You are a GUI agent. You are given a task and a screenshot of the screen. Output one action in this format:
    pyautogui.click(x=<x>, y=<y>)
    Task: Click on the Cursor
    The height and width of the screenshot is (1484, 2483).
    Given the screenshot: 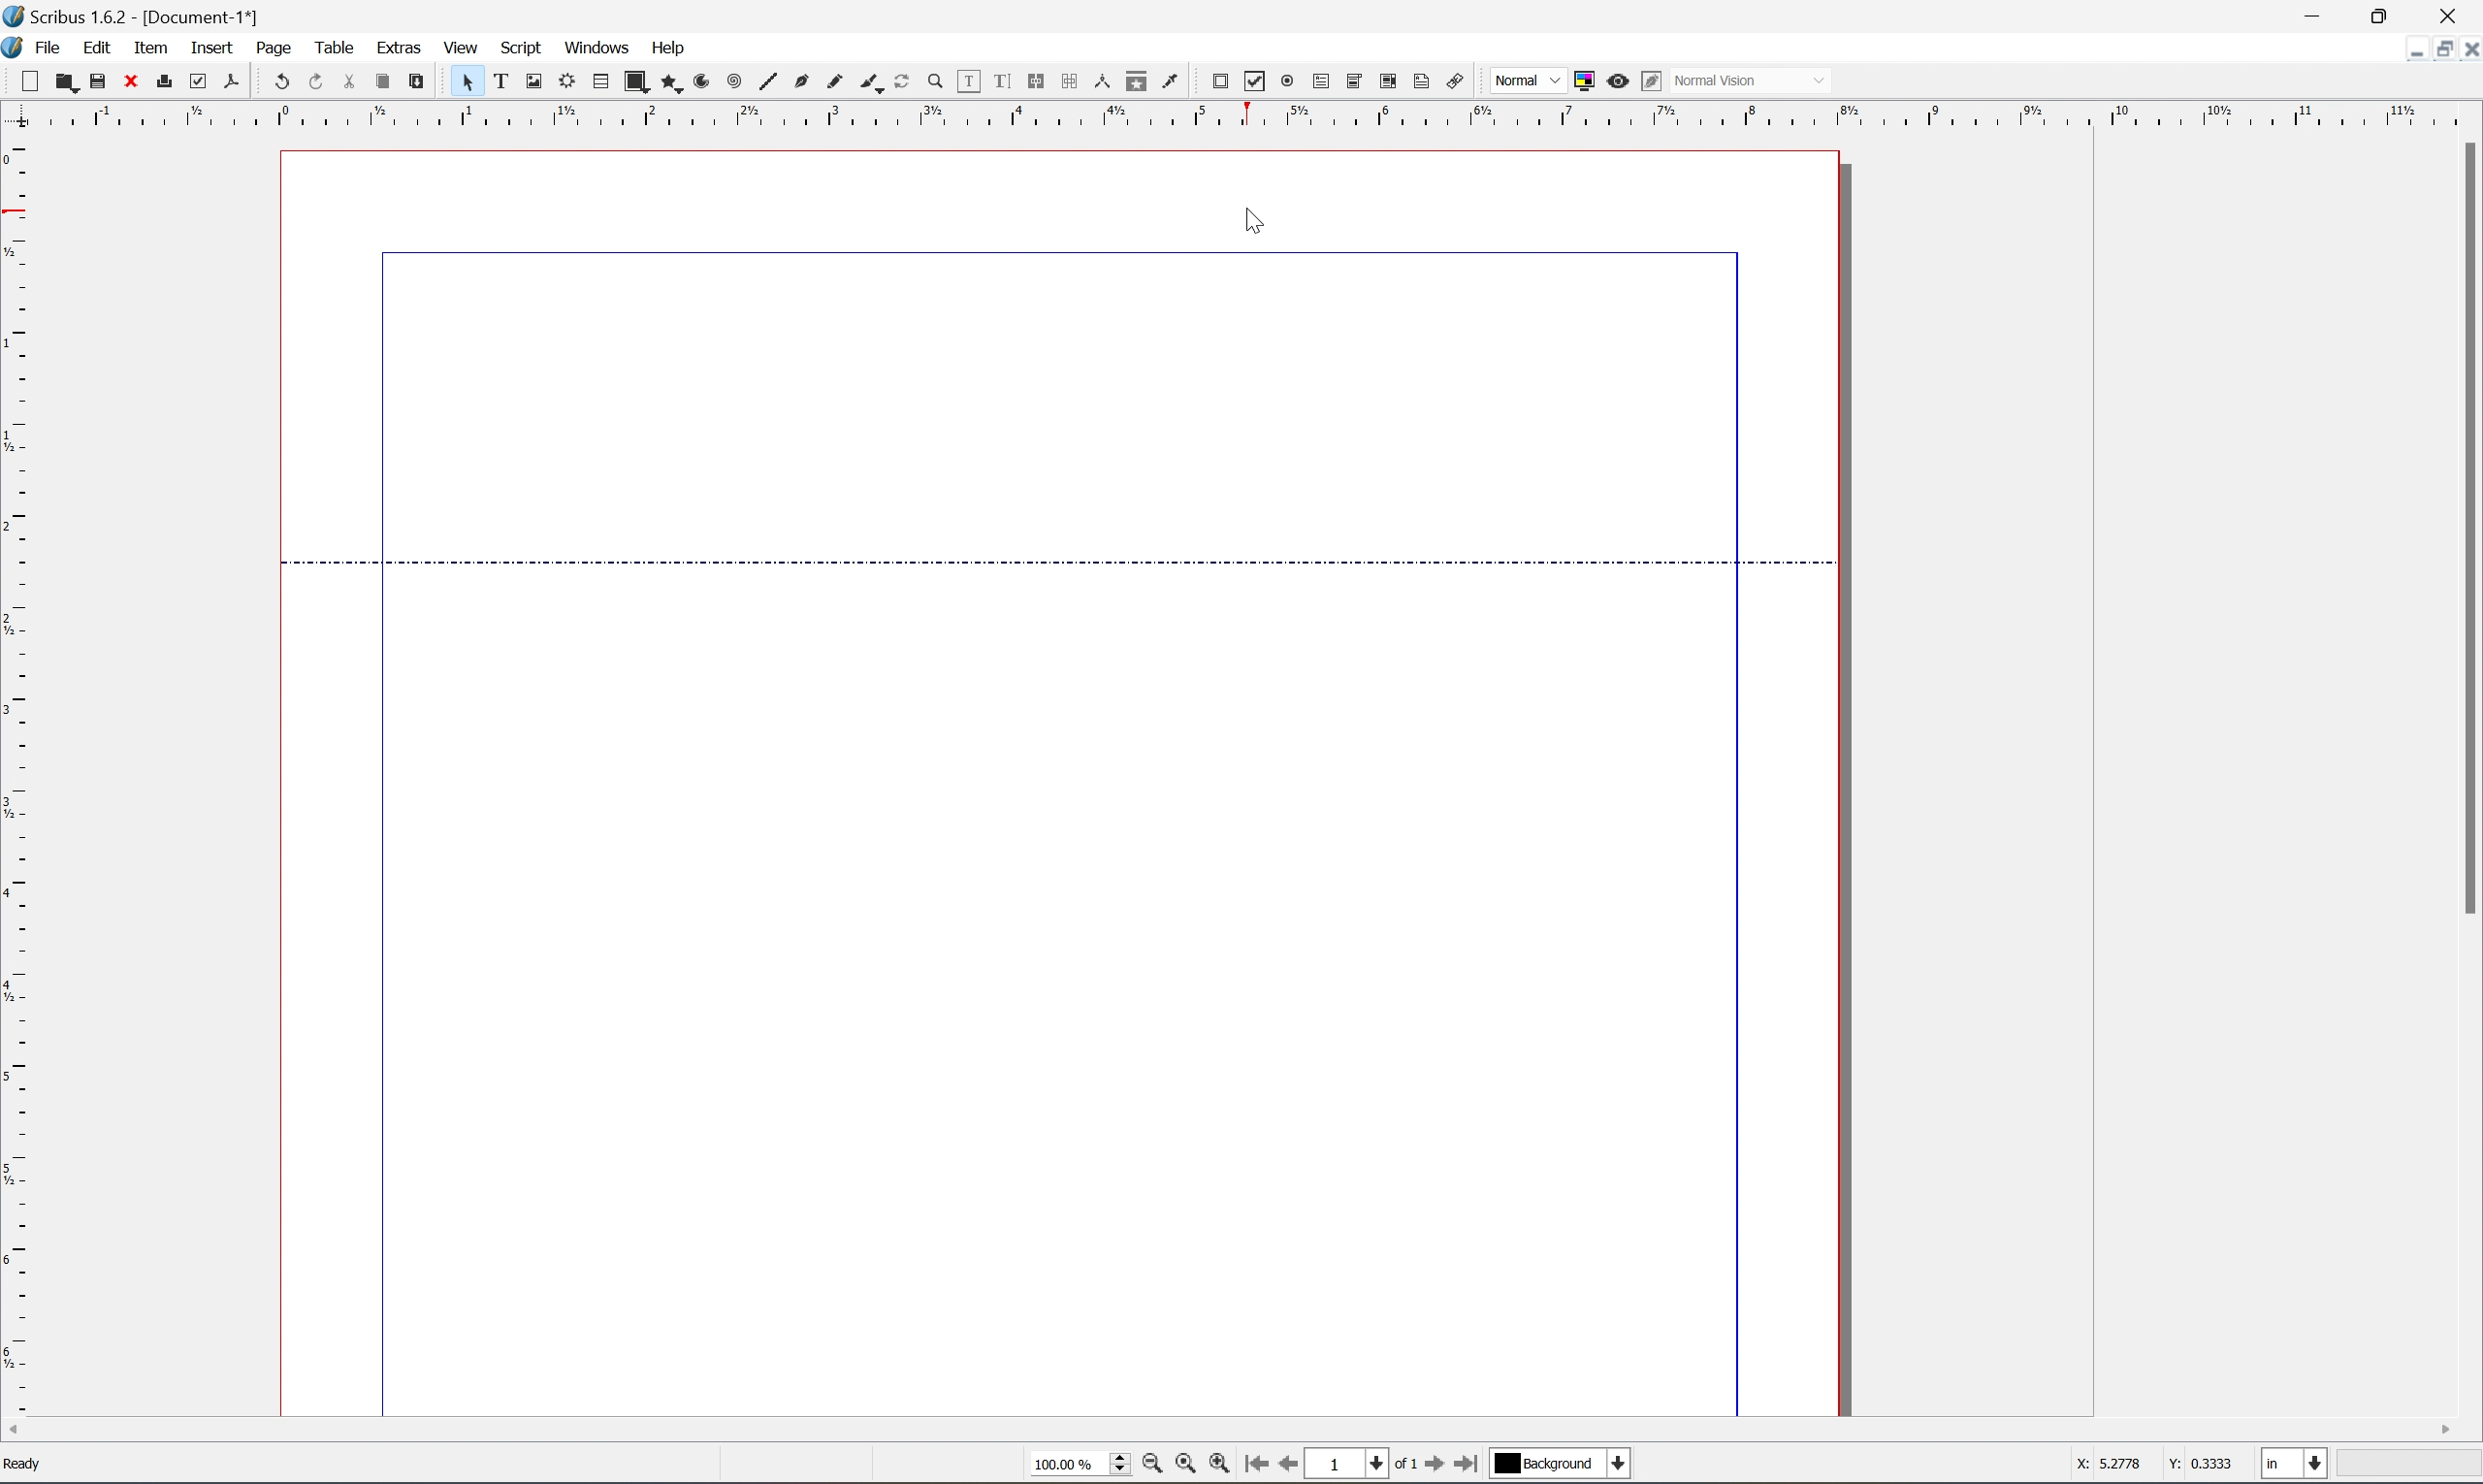 What is the action you would take?
    pyautogui.click(x=1259, y=216)
    